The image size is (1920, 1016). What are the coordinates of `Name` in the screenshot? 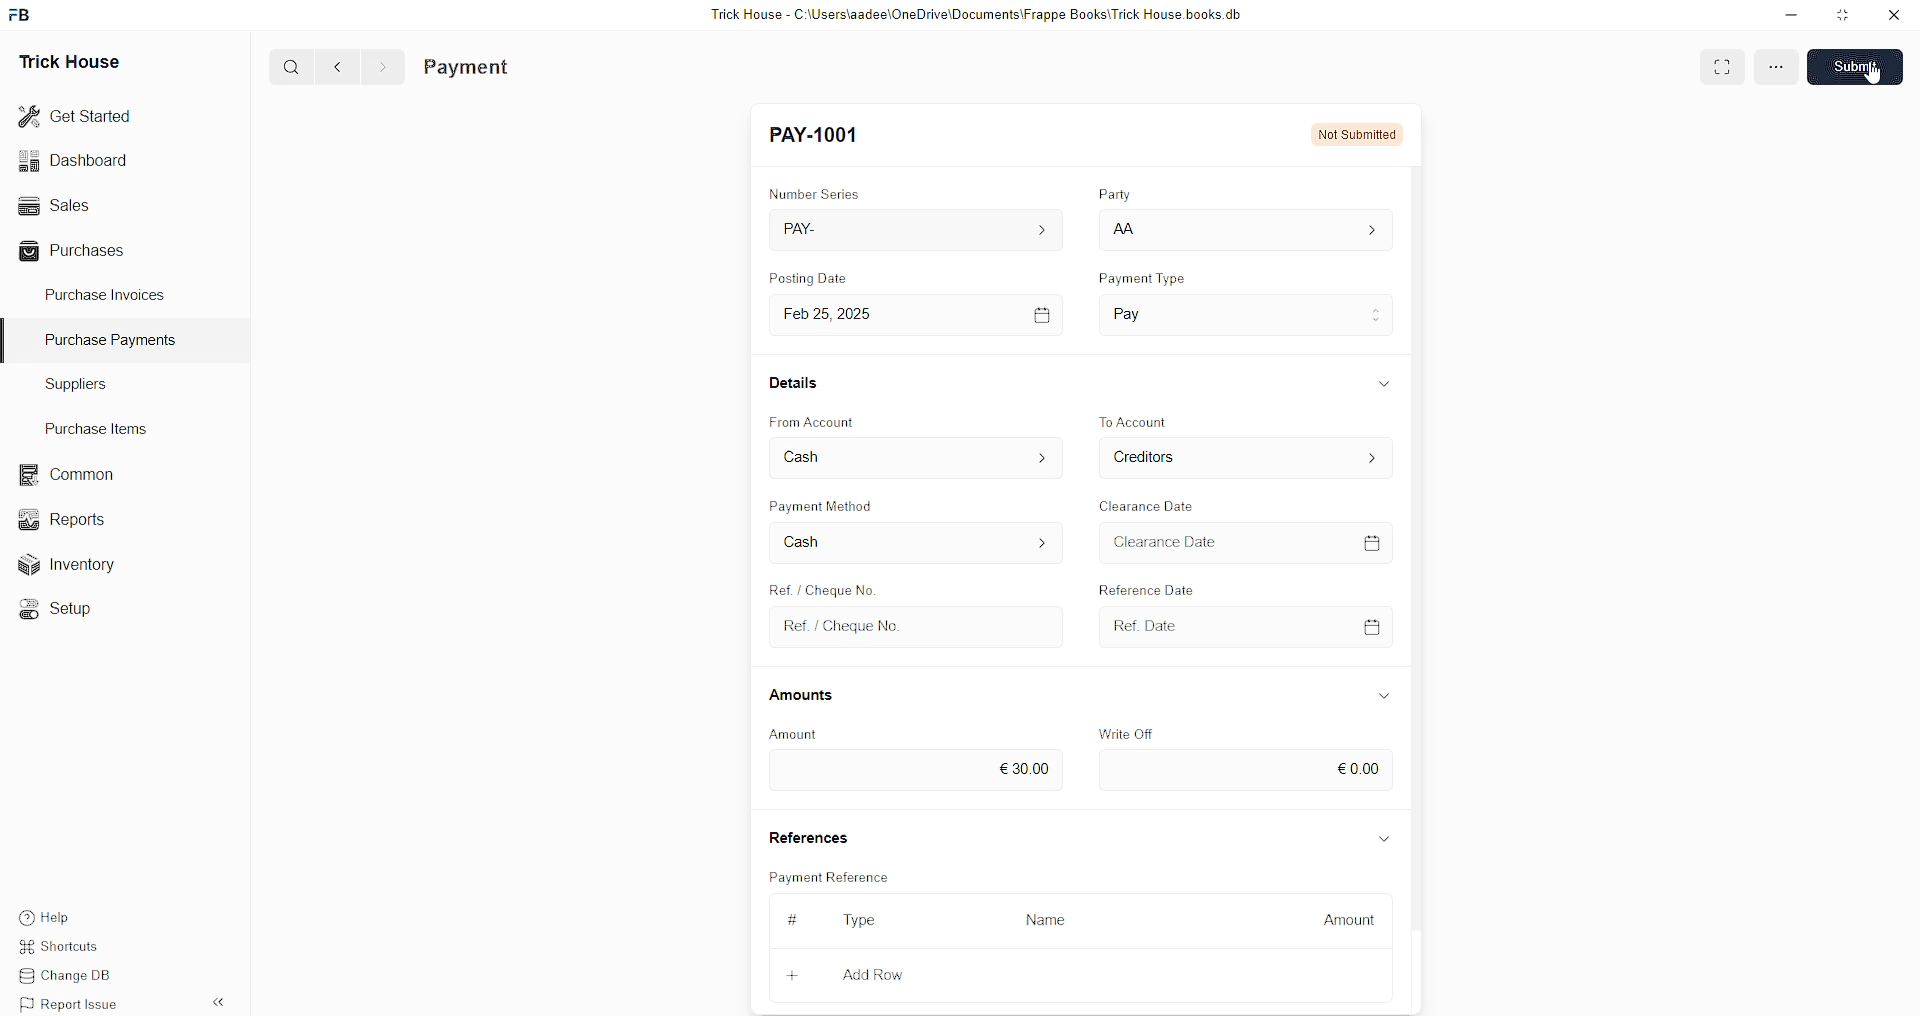 It's located at (1040, 921).